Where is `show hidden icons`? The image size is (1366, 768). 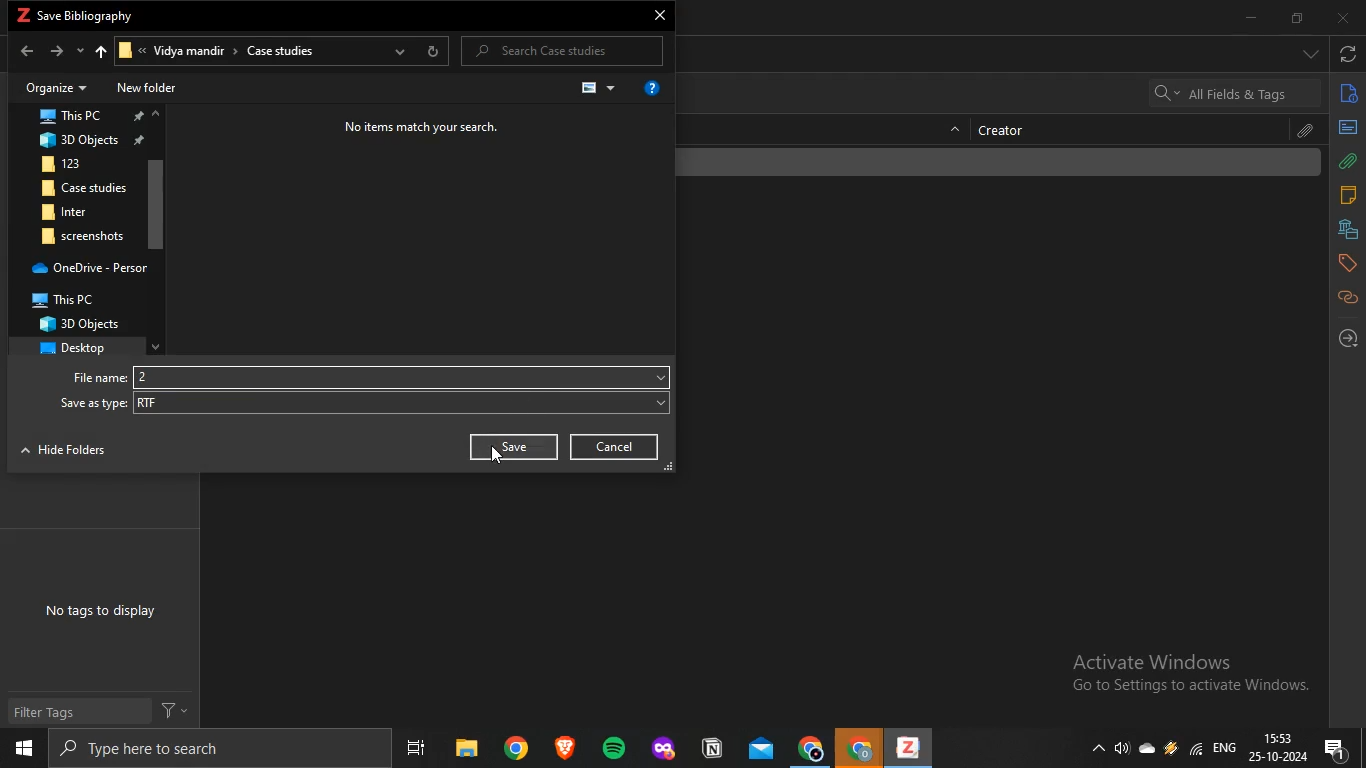 show hidden icons is located at coordinates (1095, 746).